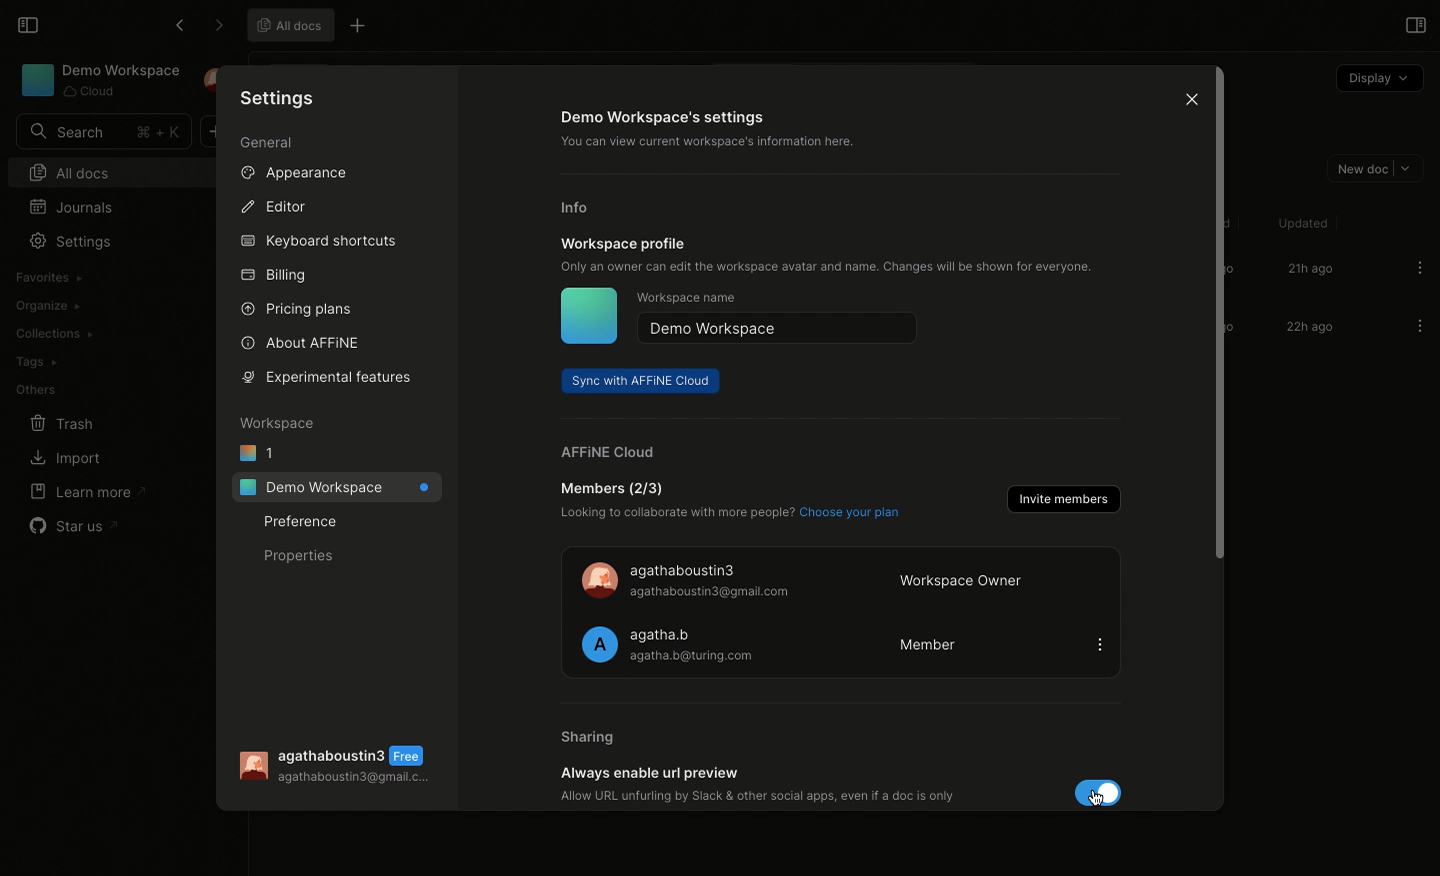 Image resolution: width=1440 pixels, height=876 pixels. I want to click on Learn more, so click(86, 491).